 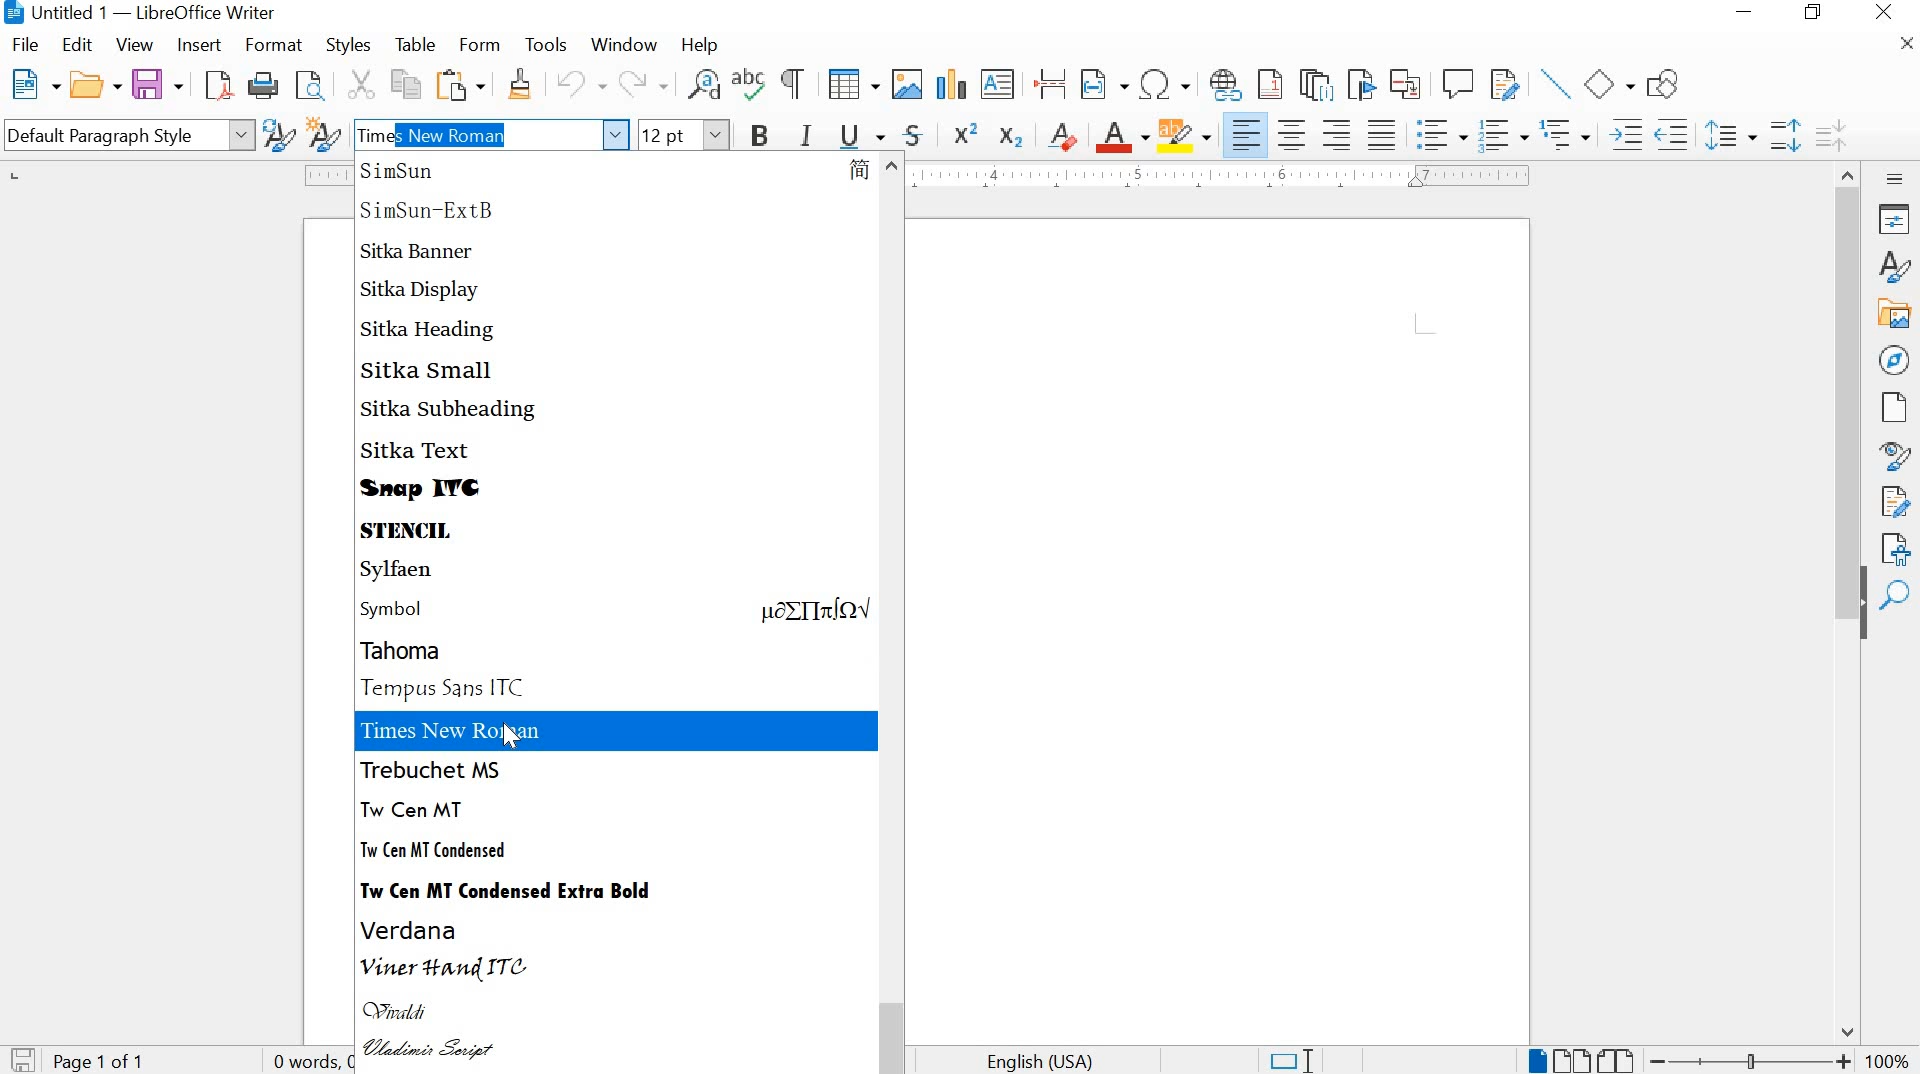 What do you see at coordinates (324, 133) in the screenshot?
I see `NEW STYLE FROM SELECTION` at bounding box center [324, 133].